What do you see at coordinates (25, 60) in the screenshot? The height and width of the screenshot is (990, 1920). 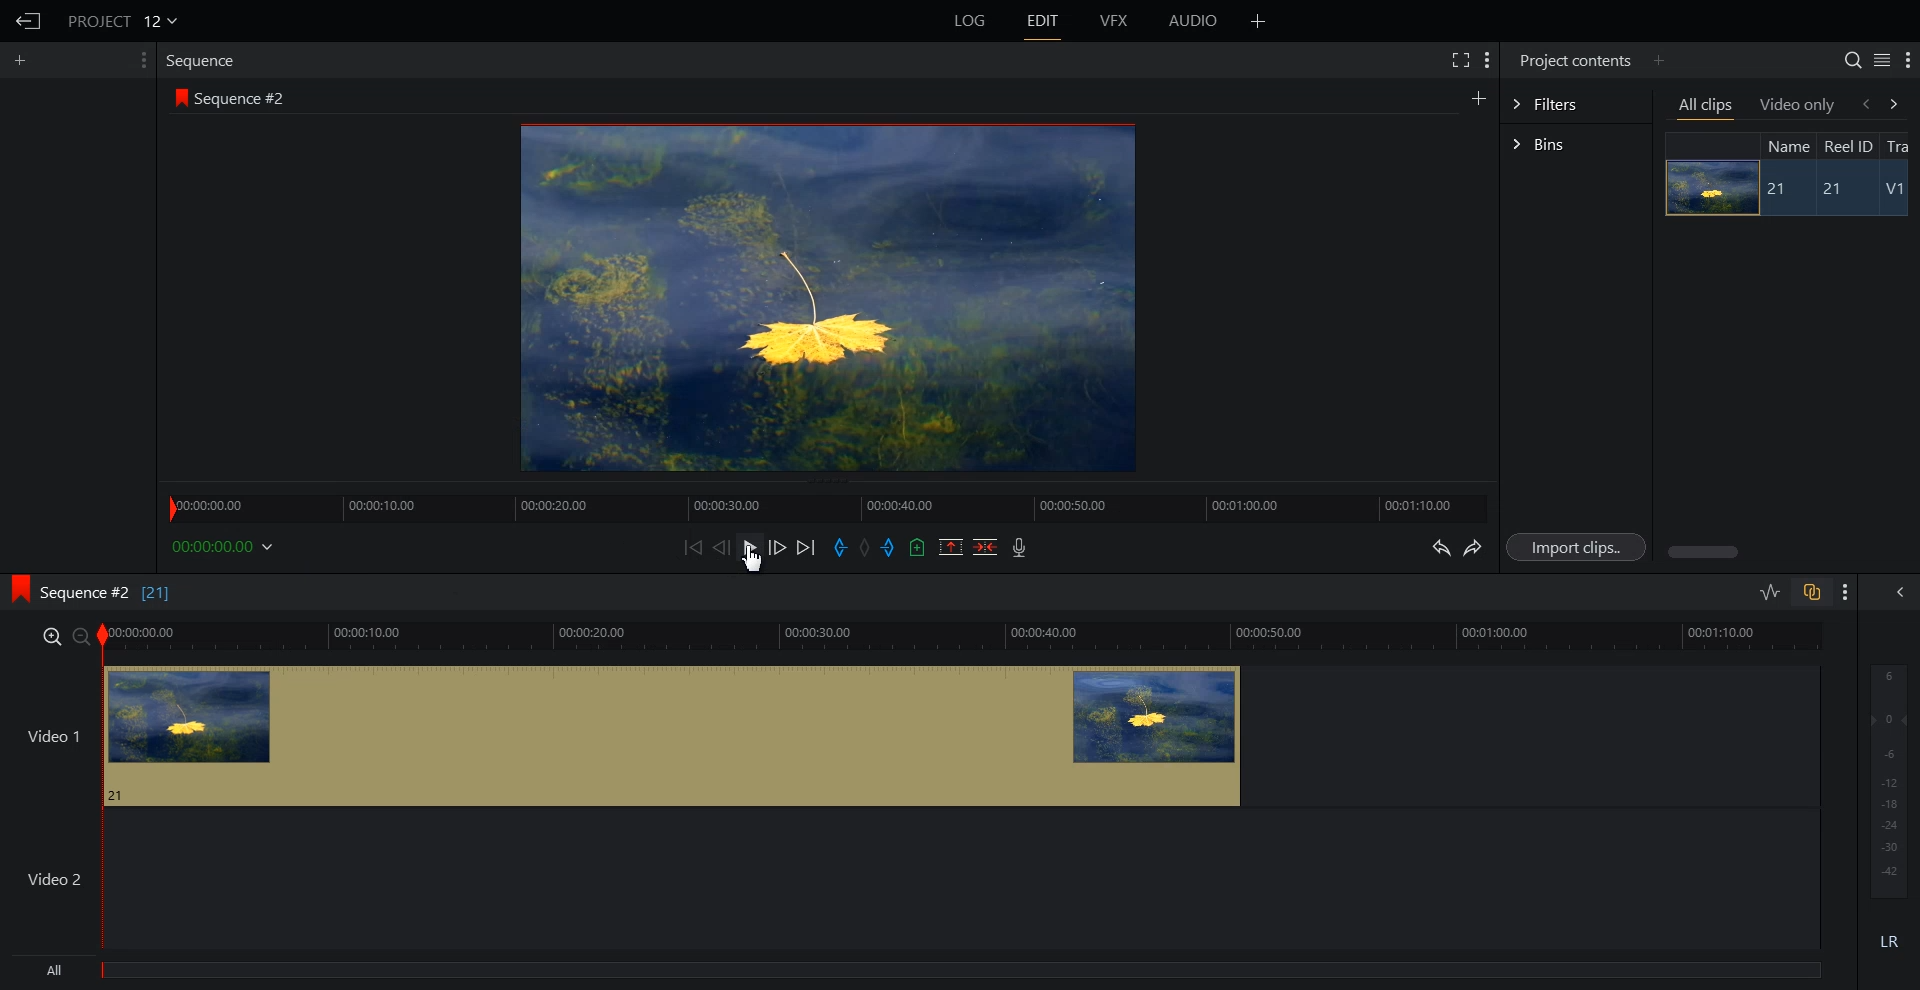 I see `Add panel` at bounding box center [25, 60].